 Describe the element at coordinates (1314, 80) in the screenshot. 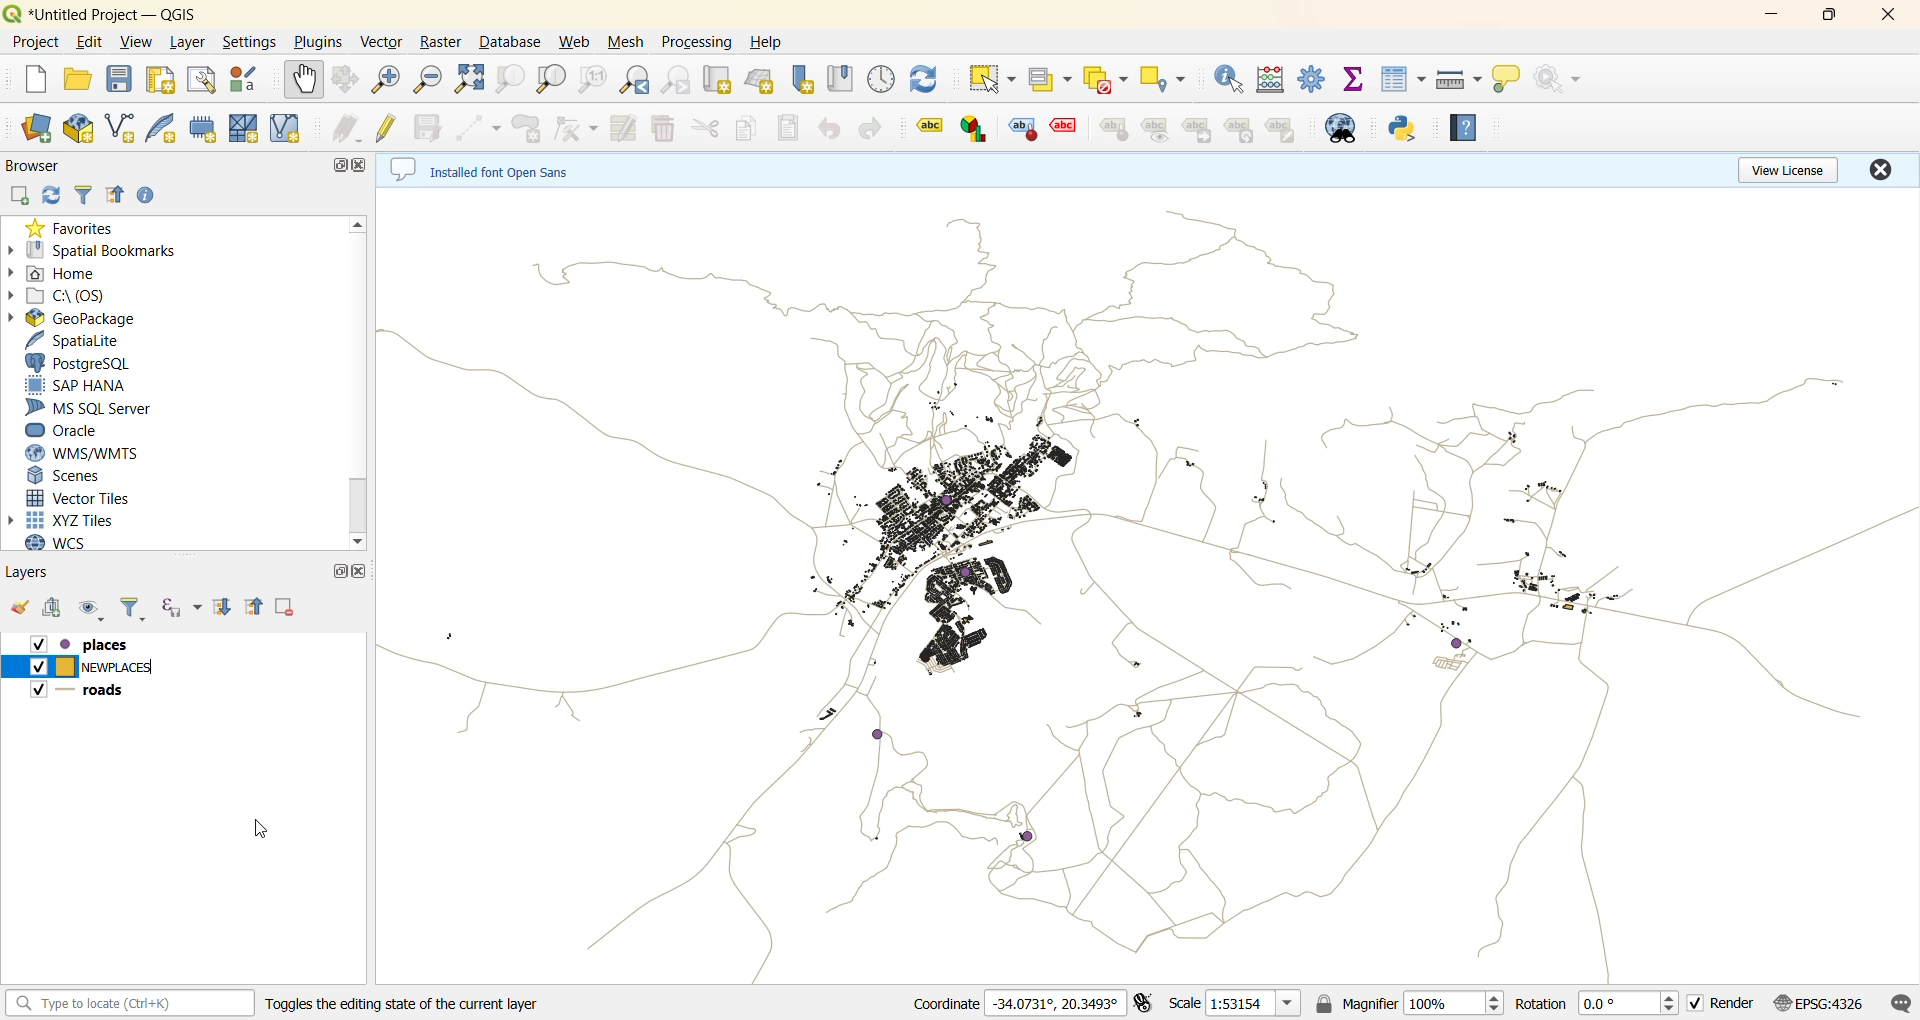

I see `toolbox` at that location.